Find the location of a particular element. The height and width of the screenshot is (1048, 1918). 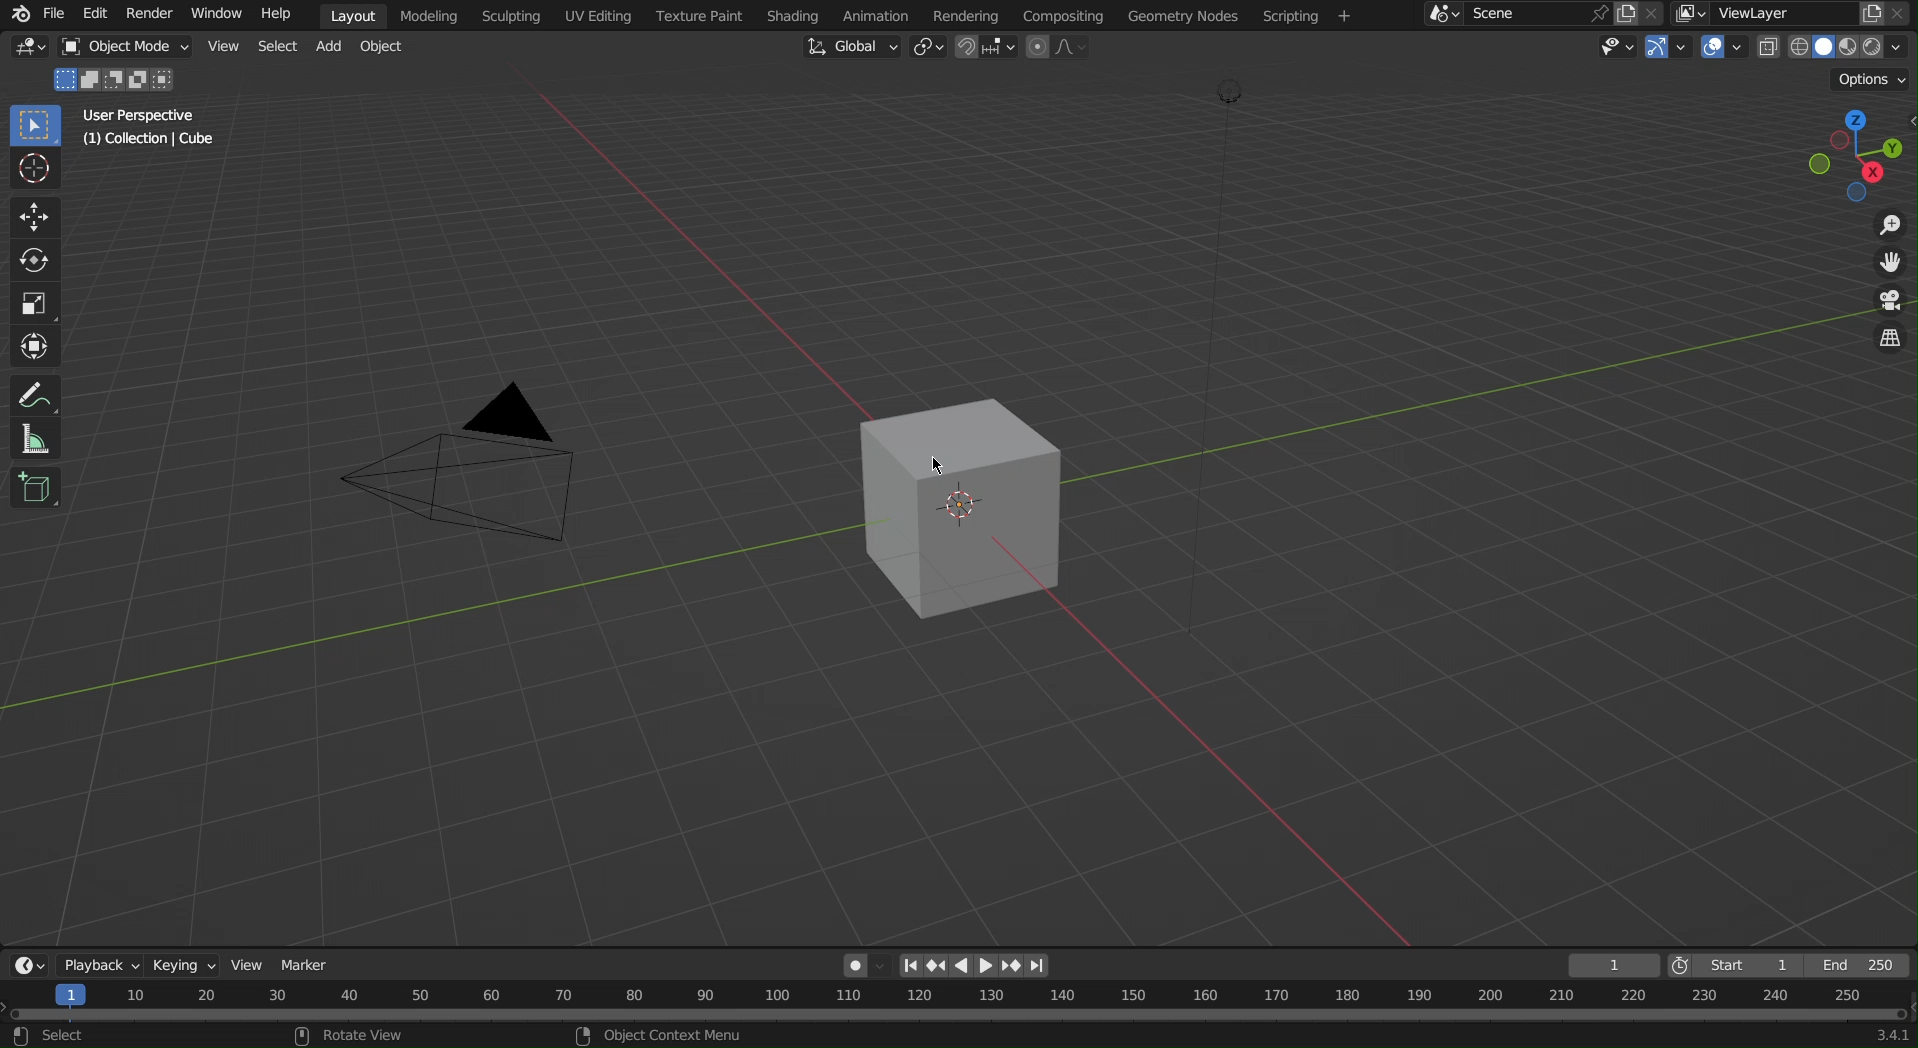

Texture Paint is located at coordinates (698, 16).